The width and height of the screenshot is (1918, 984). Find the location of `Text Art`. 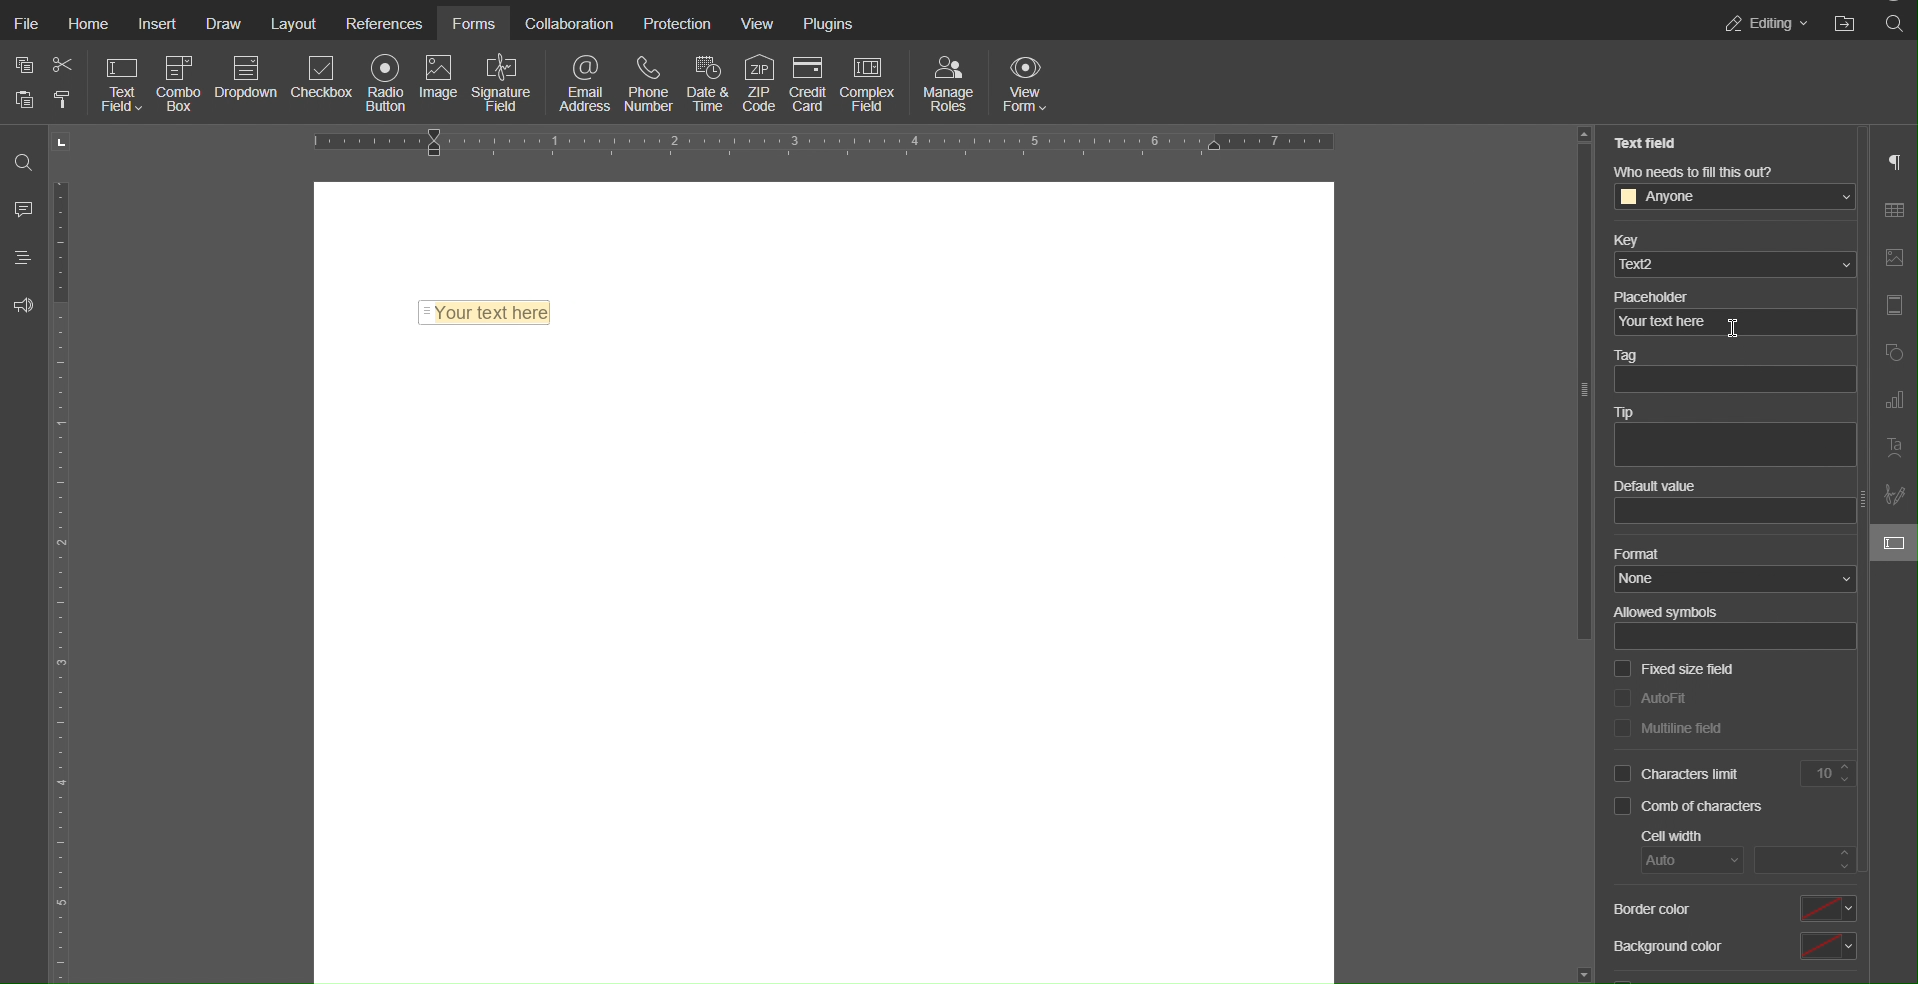

Text Art is located at coordinates (1893, 449).